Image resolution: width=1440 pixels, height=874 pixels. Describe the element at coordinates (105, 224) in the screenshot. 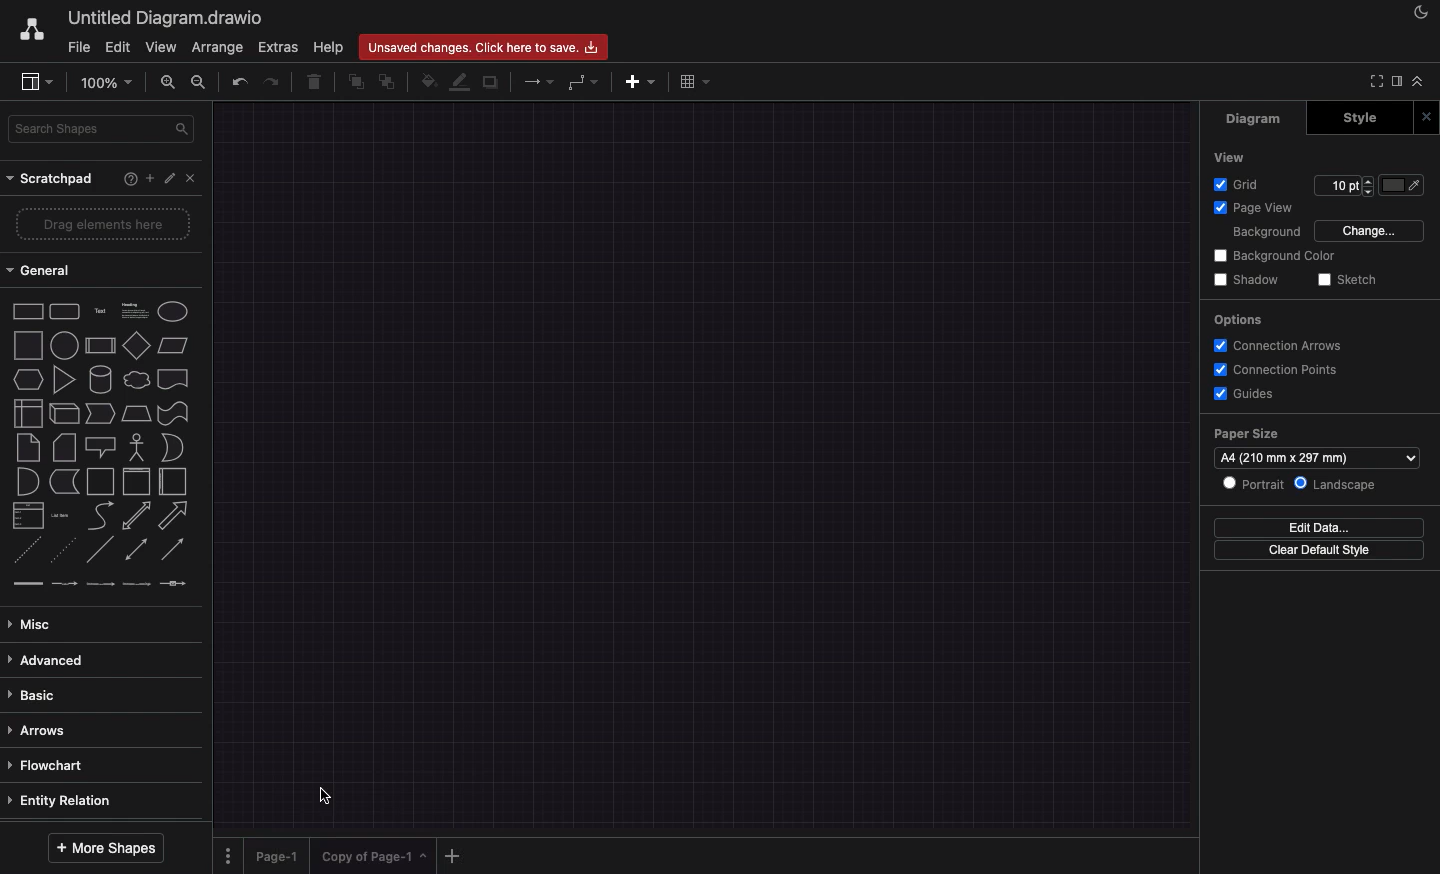

I see `drage elements` at that location.